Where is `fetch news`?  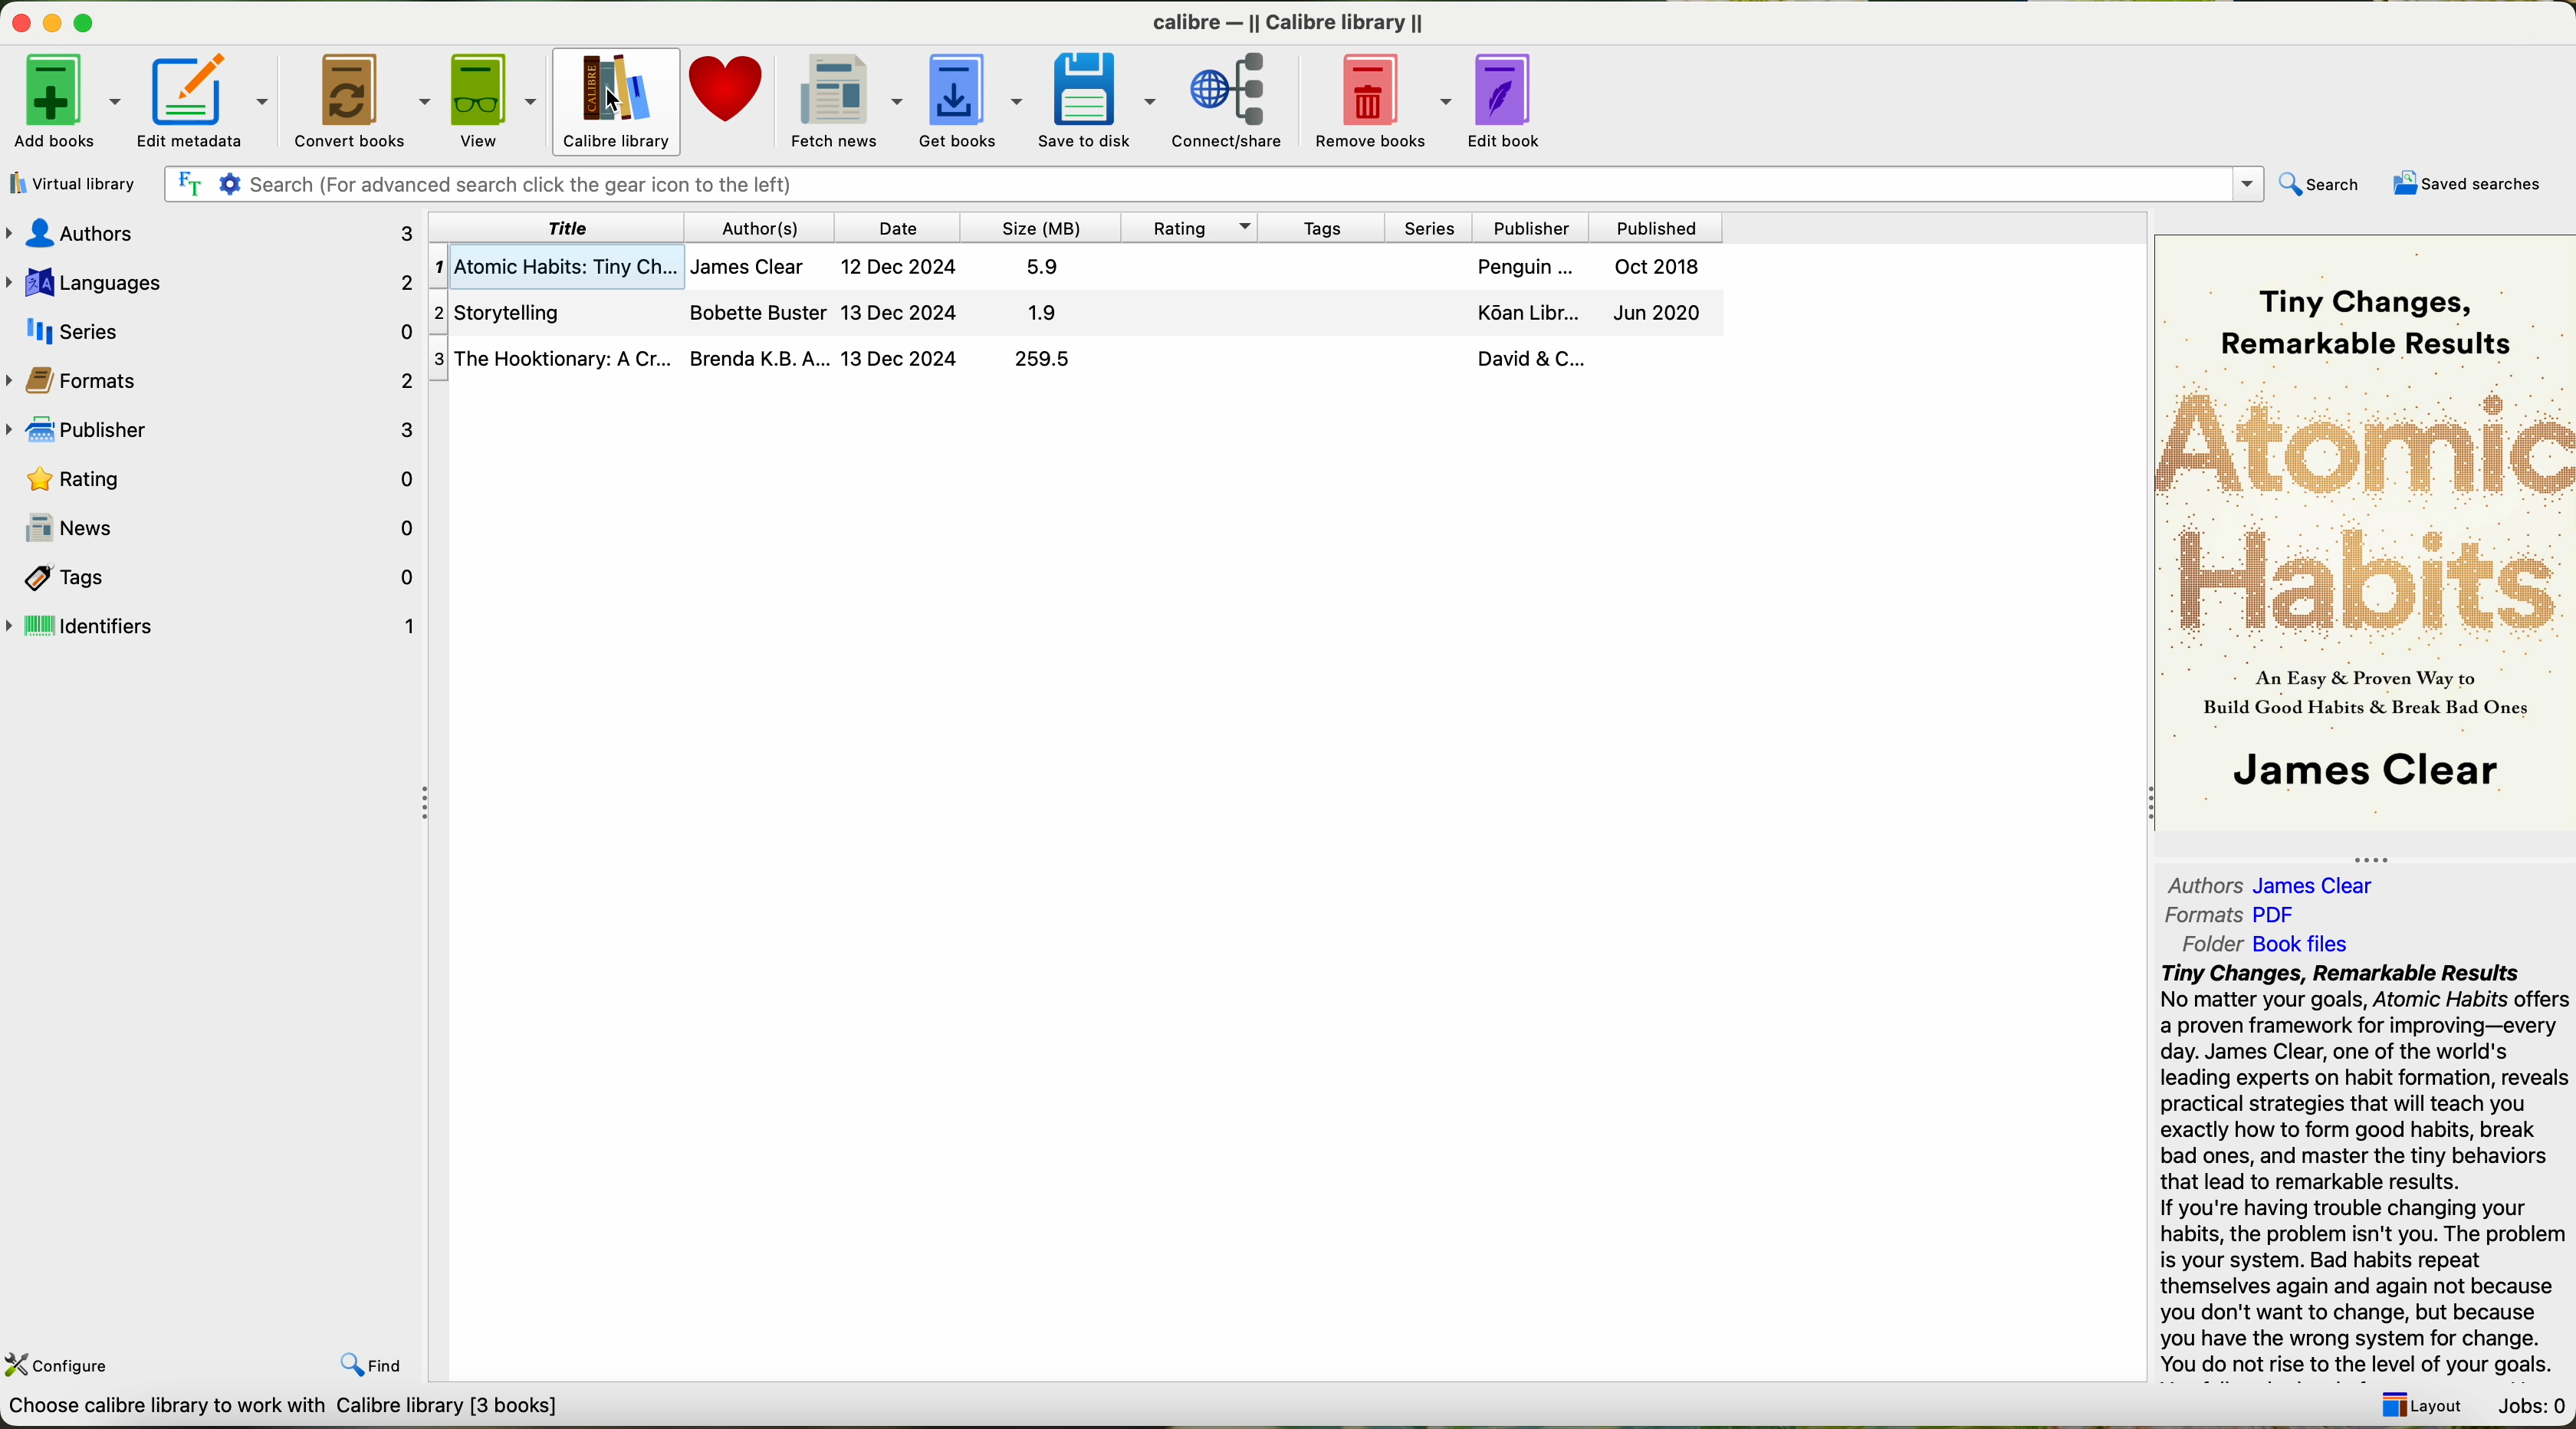
fetch news is located at coordinates (843, 99).